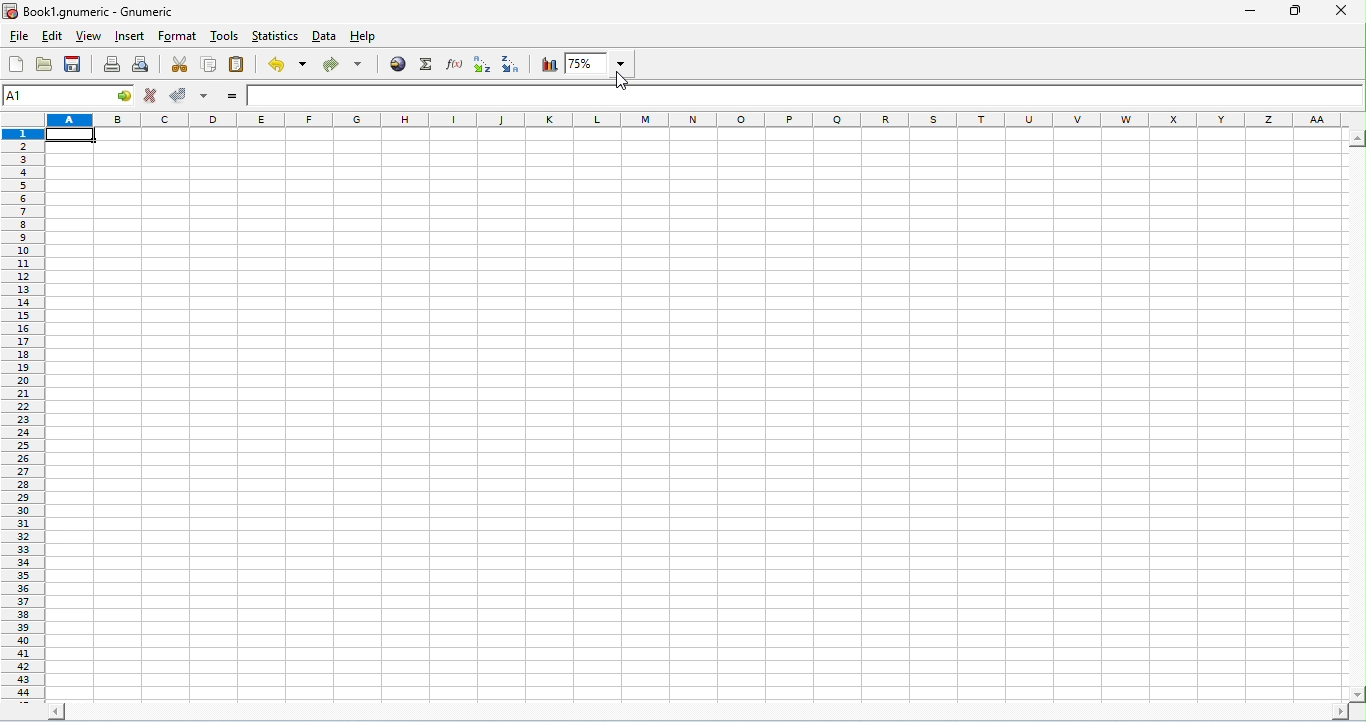  What do you see at coordinates (210, 65) in the screenshot?
I see `copy` at bounding box center [210, 65].